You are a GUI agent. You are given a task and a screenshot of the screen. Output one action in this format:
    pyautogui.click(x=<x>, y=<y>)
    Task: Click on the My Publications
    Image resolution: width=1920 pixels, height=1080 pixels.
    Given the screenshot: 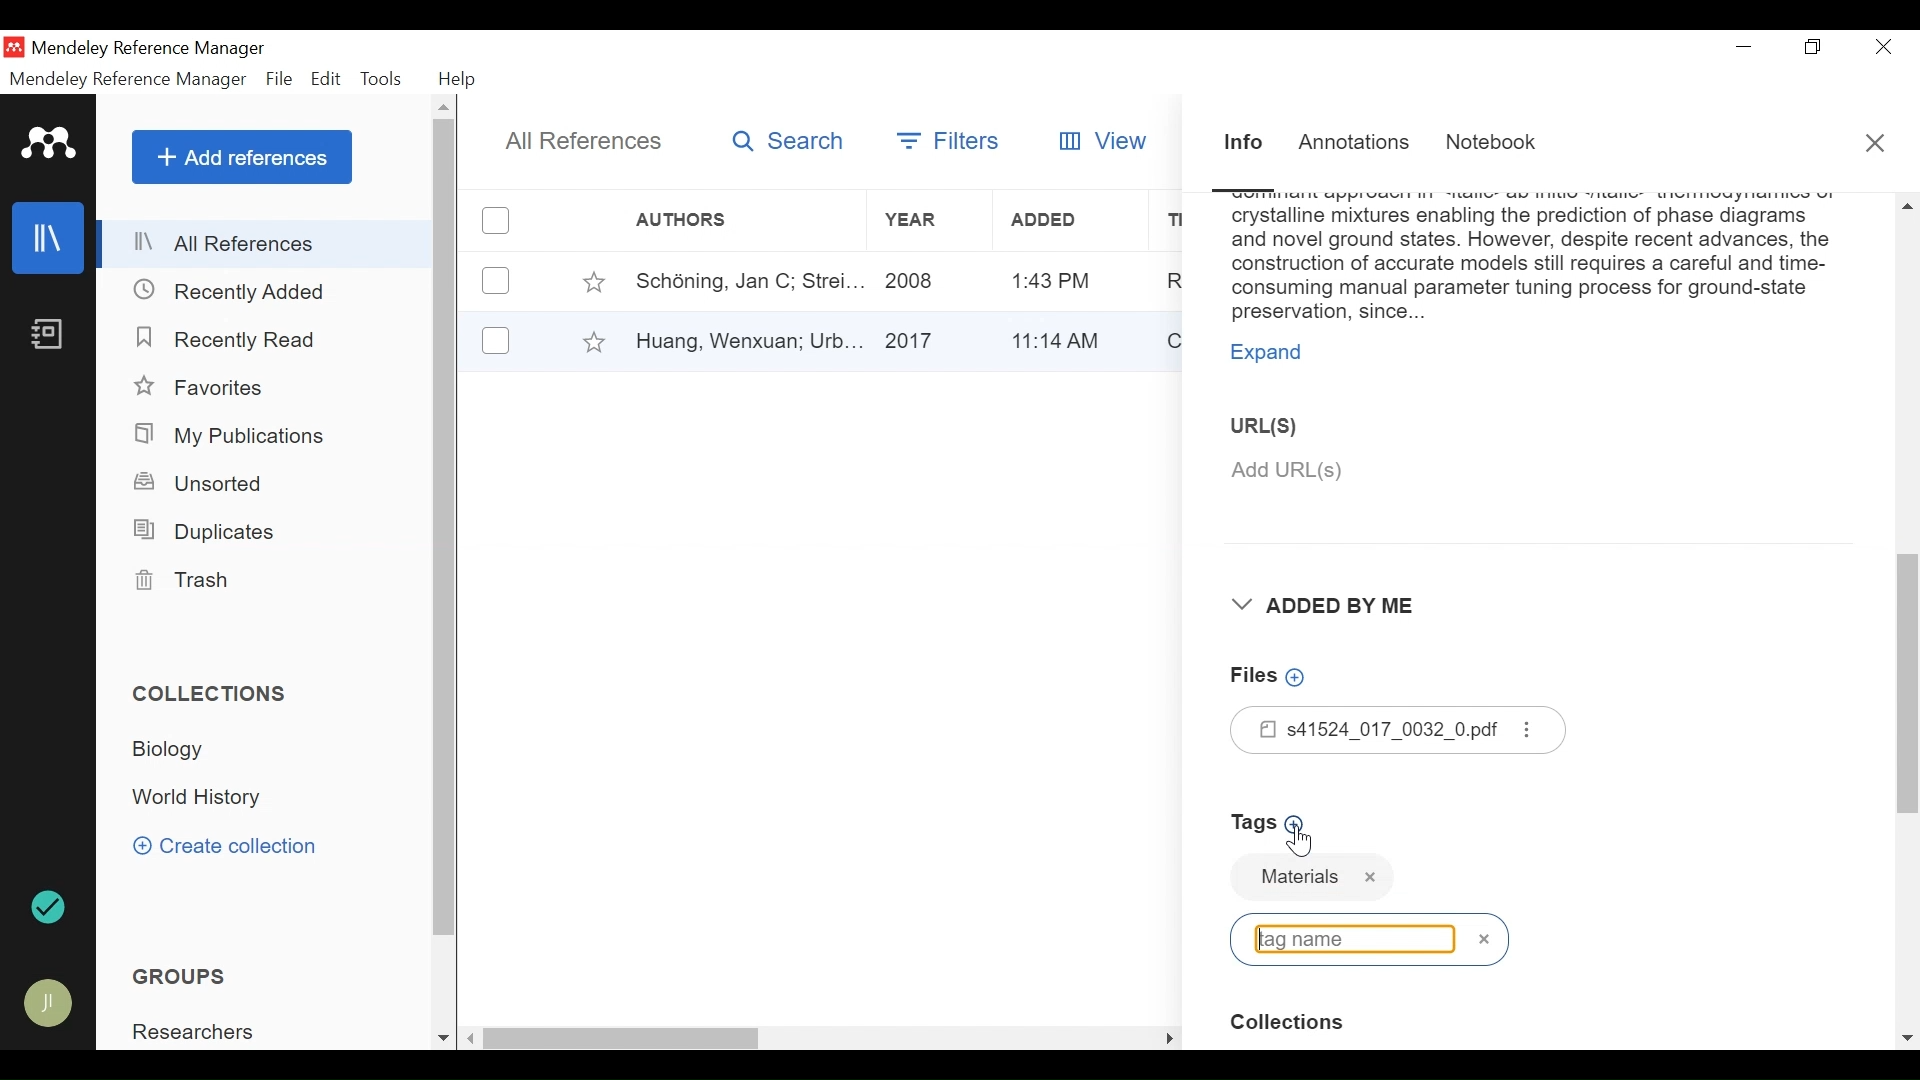 What is the action you would take?
    pyautogui.click(x=232, y=437)
    